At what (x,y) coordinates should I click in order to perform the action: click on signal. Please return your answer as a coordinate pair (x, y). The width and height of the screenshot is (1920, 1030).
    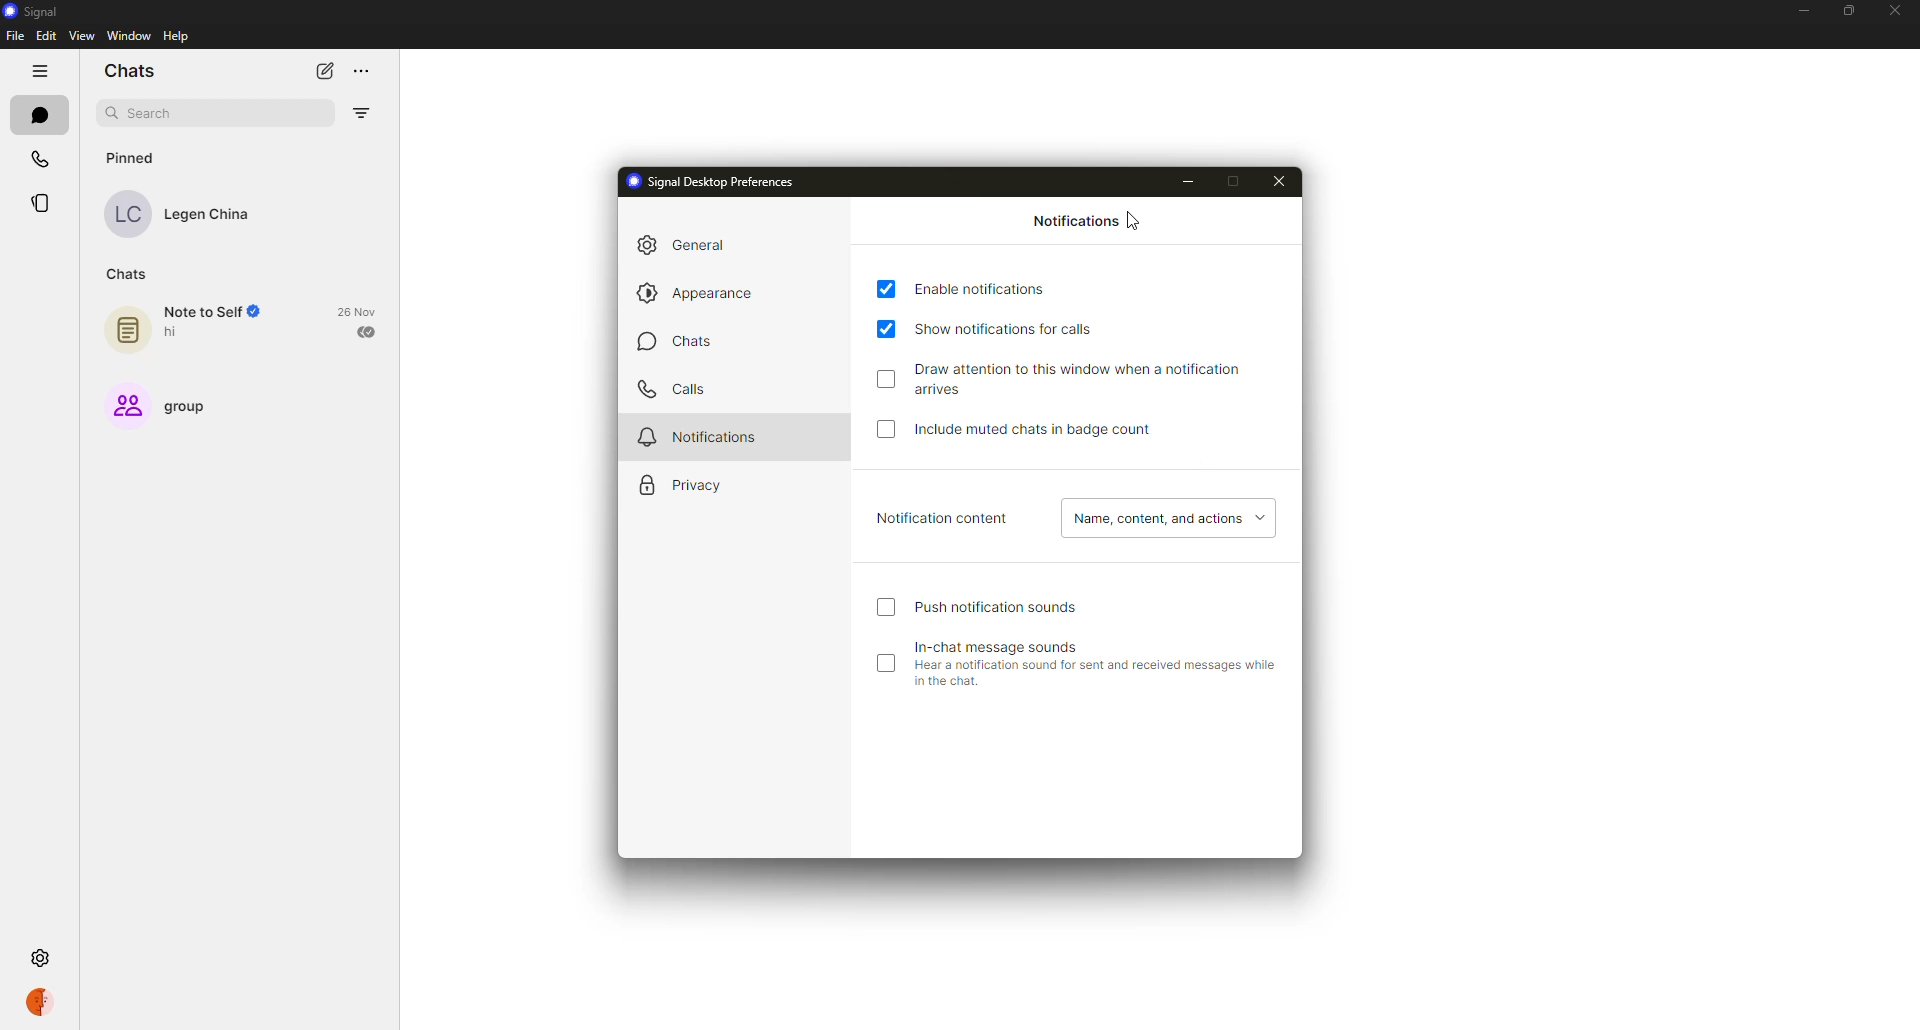
    Looking at the image, I should click on (37, 12).